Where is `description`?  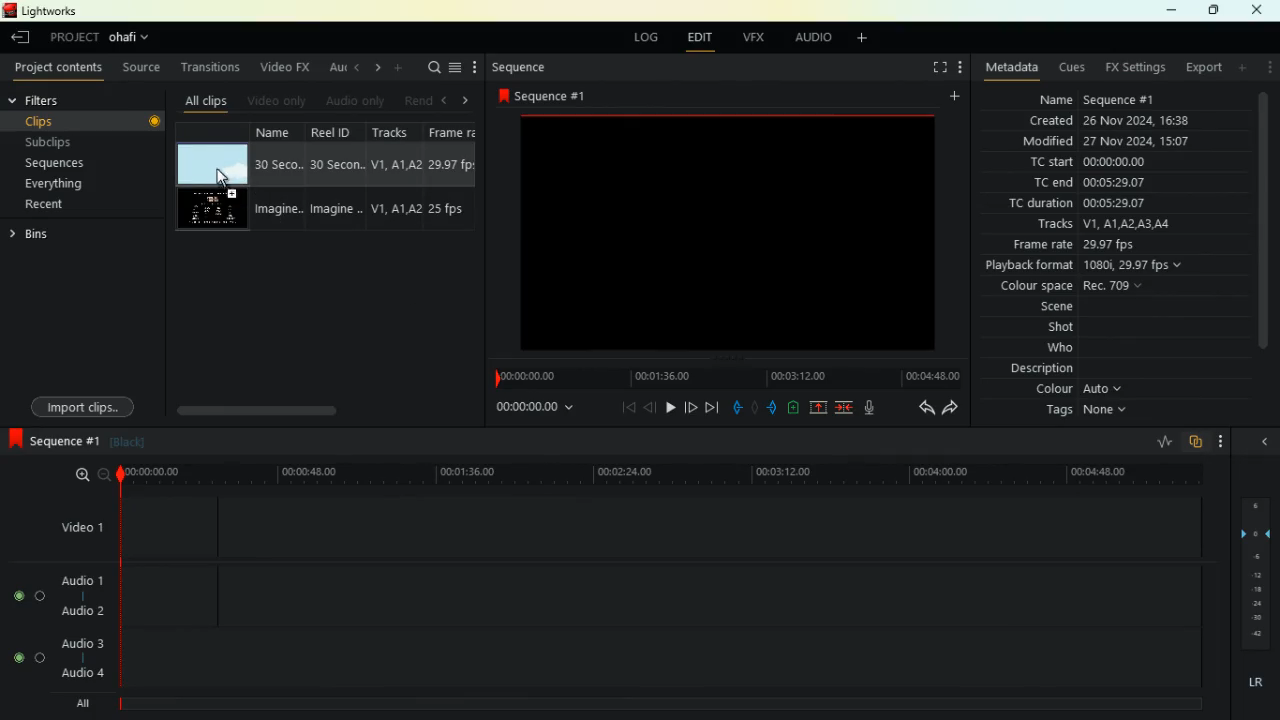
description is located at coordinates (1038, 368).